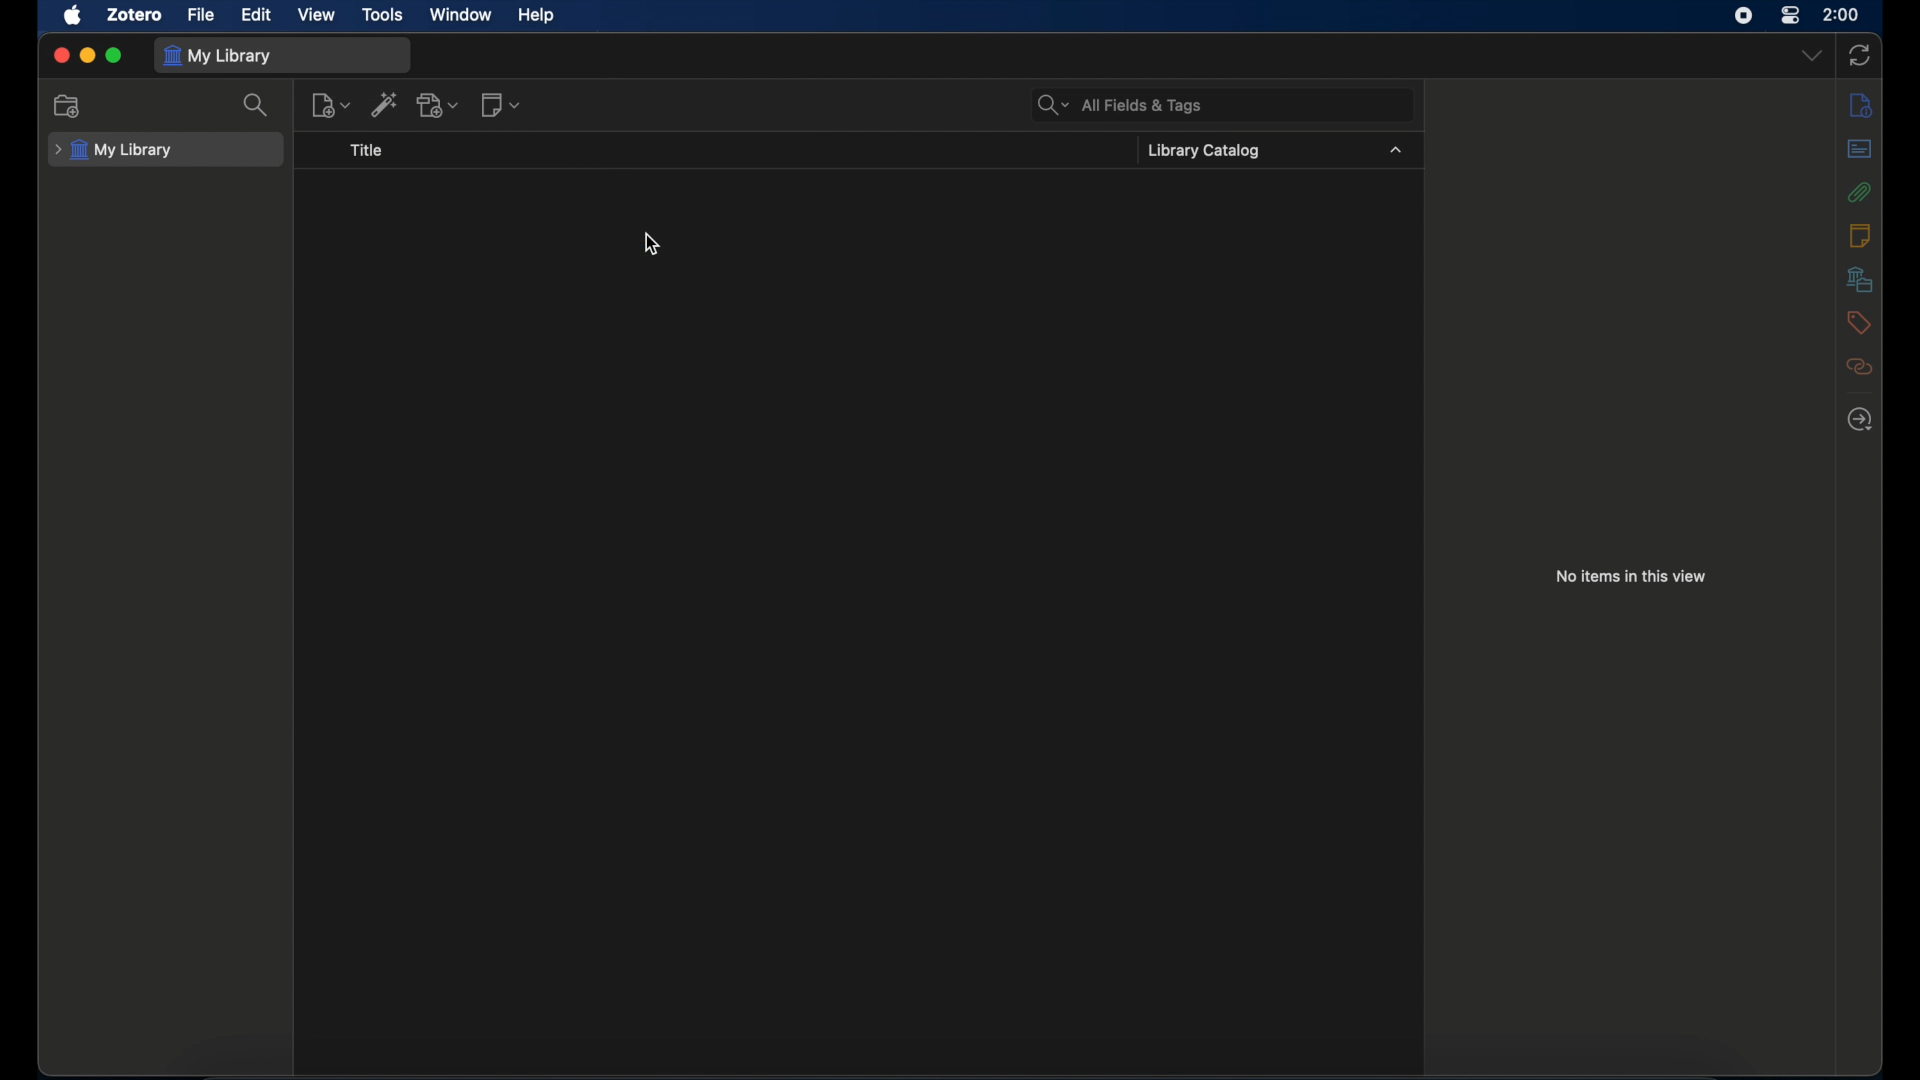 This screenshot has height=1080, width=1920. What do you see at coordinates (202, 15) in the screenshot?
I see `file` at bounding box center [202, 15].